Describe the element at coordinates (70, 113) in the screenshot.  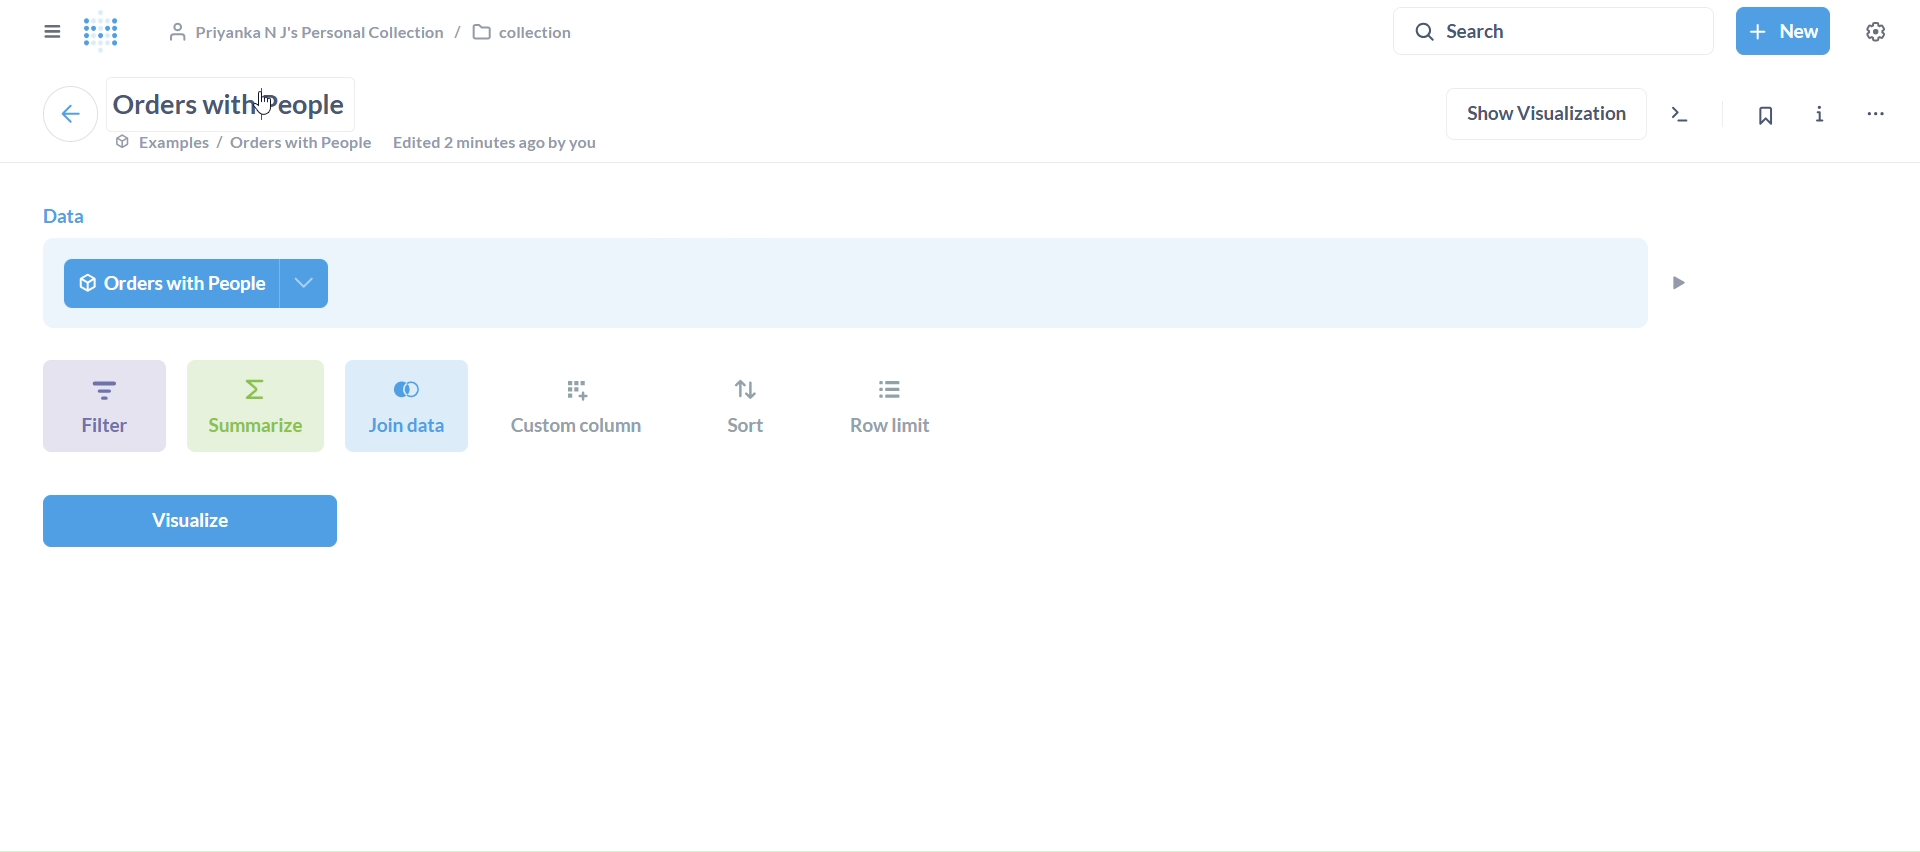
I see `back` at that location.